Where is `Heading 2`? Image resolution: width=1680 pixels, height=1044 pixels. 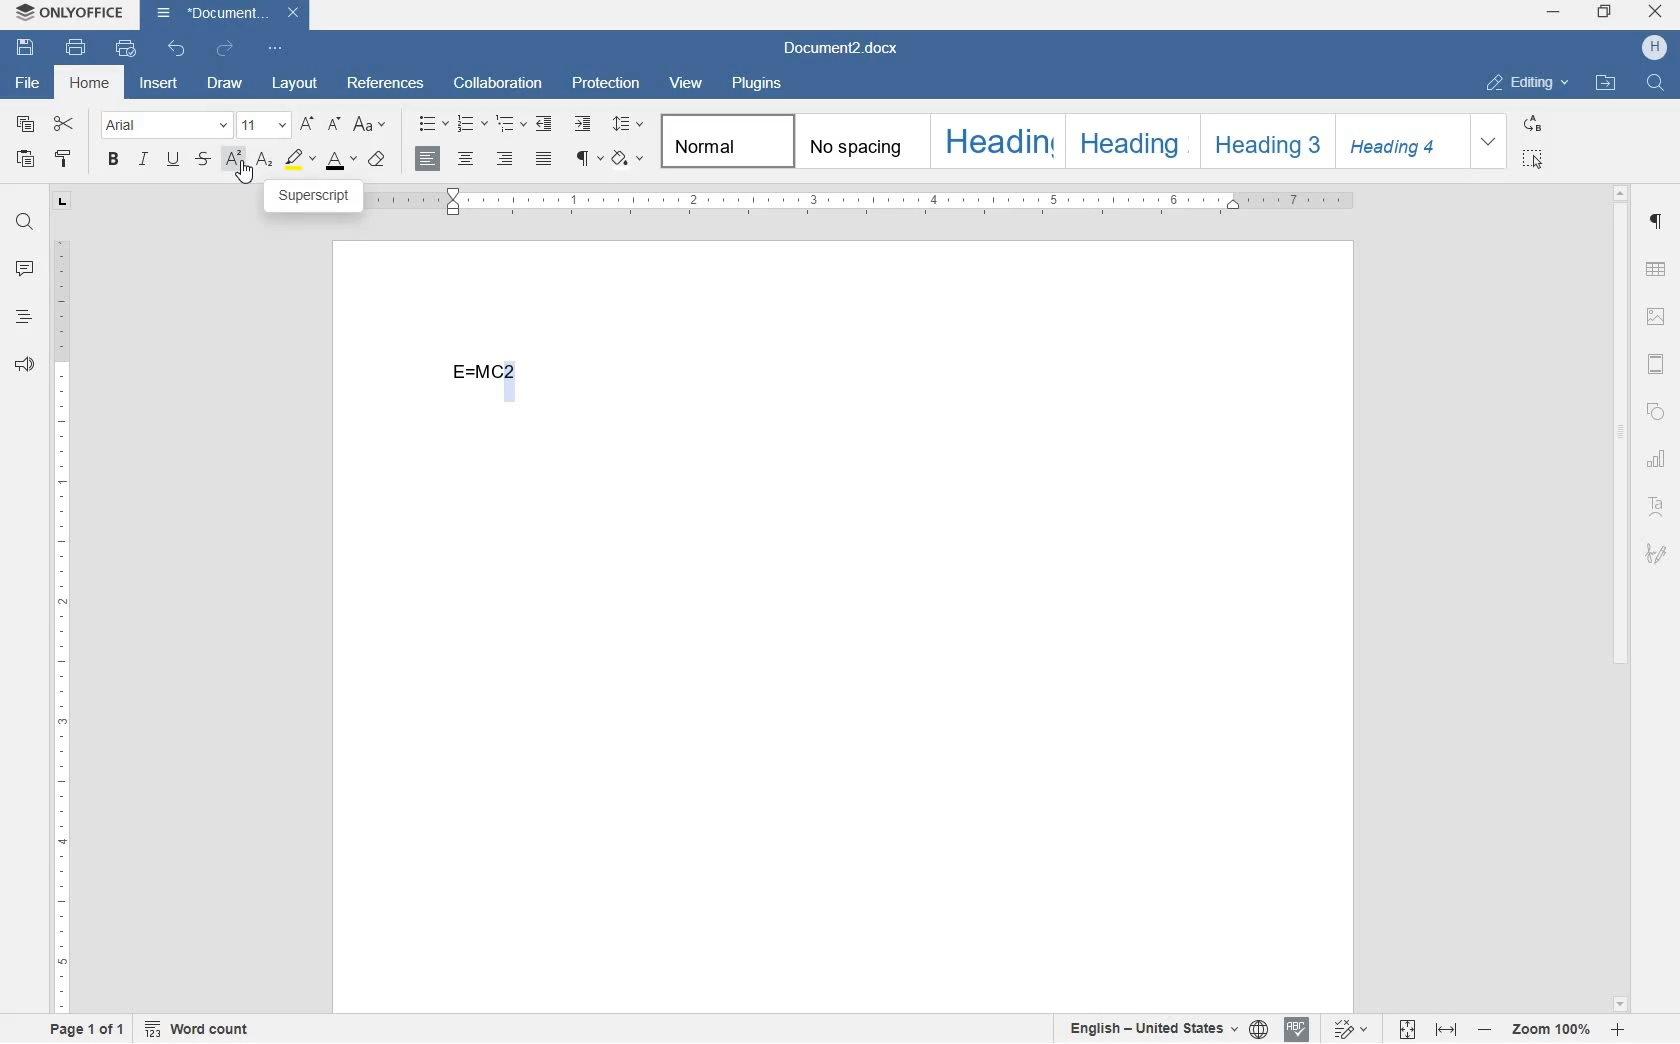 Heading 2 is located at coordinates (1129, 142).